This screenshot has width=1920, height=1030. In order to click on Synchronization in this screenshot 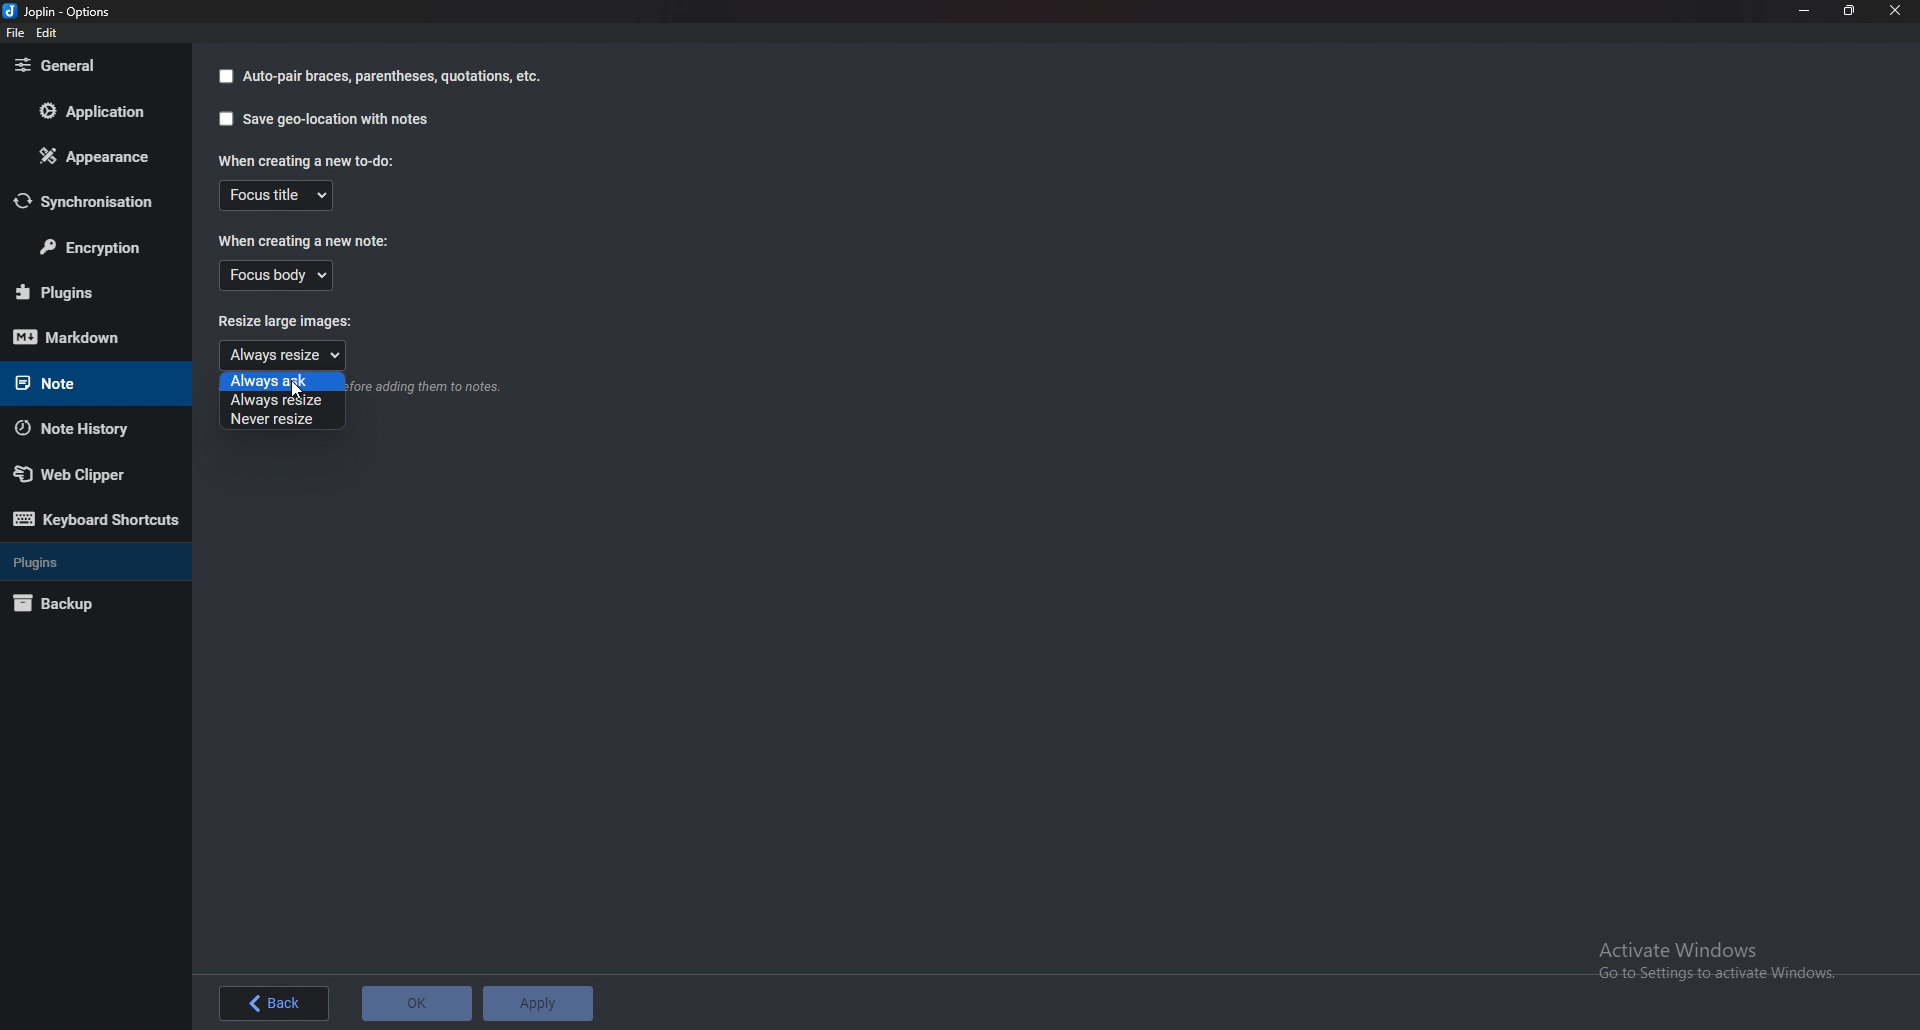, I will do `click(93, 201)`.